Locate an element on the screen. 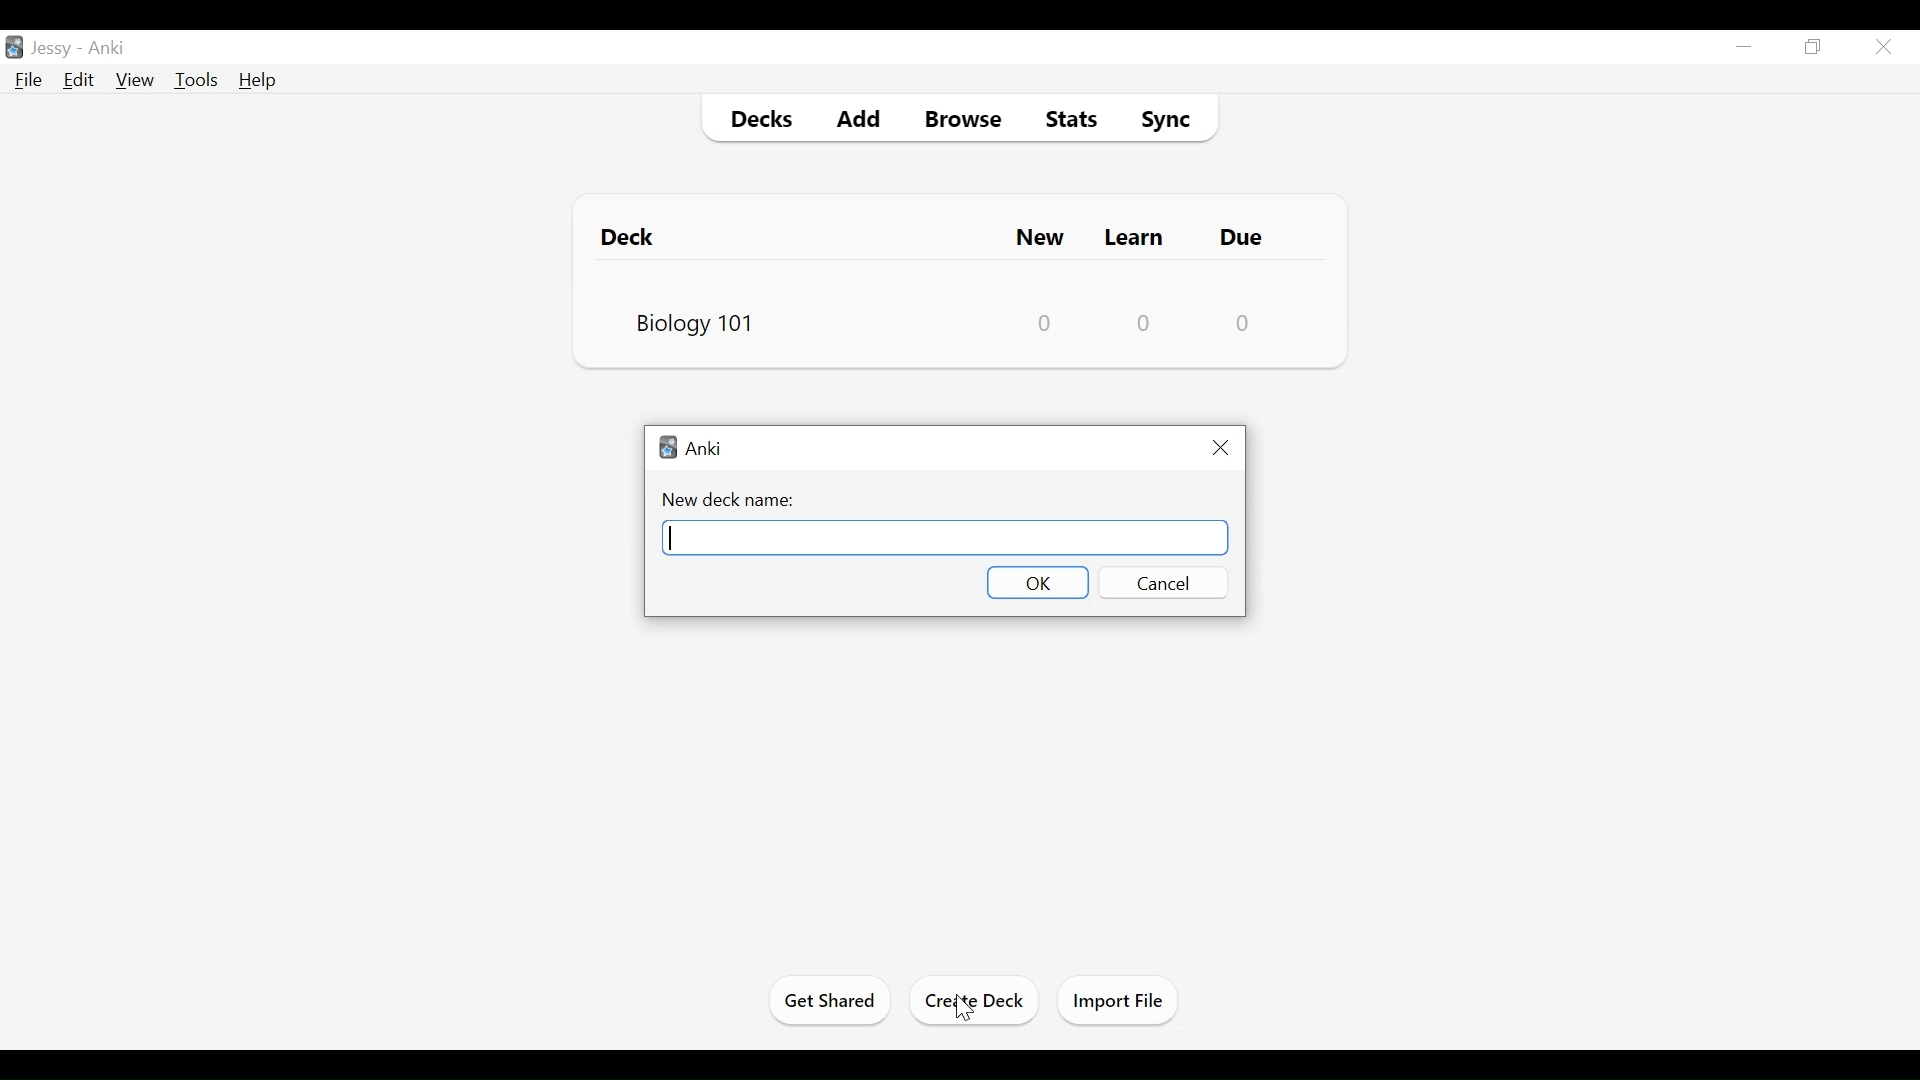  Learn Card Count is located at coordinates (1144, 321).